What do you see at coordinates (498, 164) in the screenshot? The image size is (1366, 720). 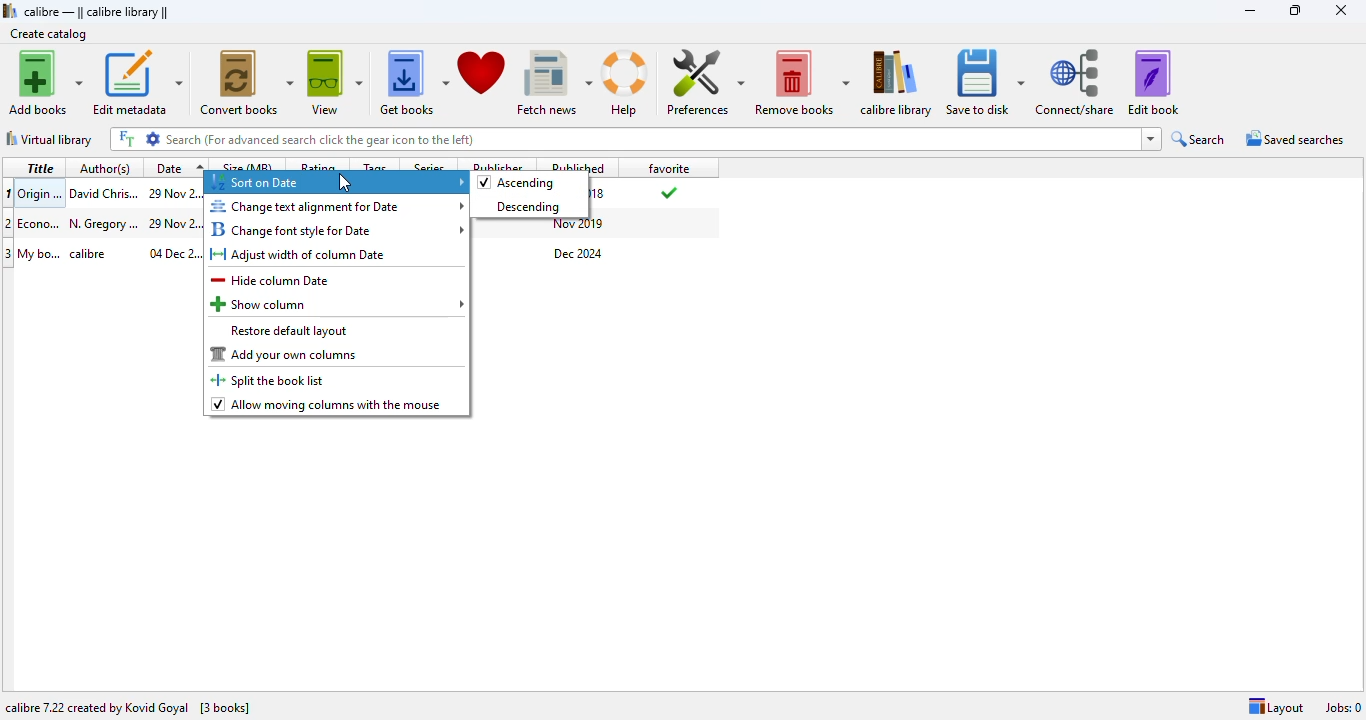 I see `publisher` at bounding box center [498, 164].